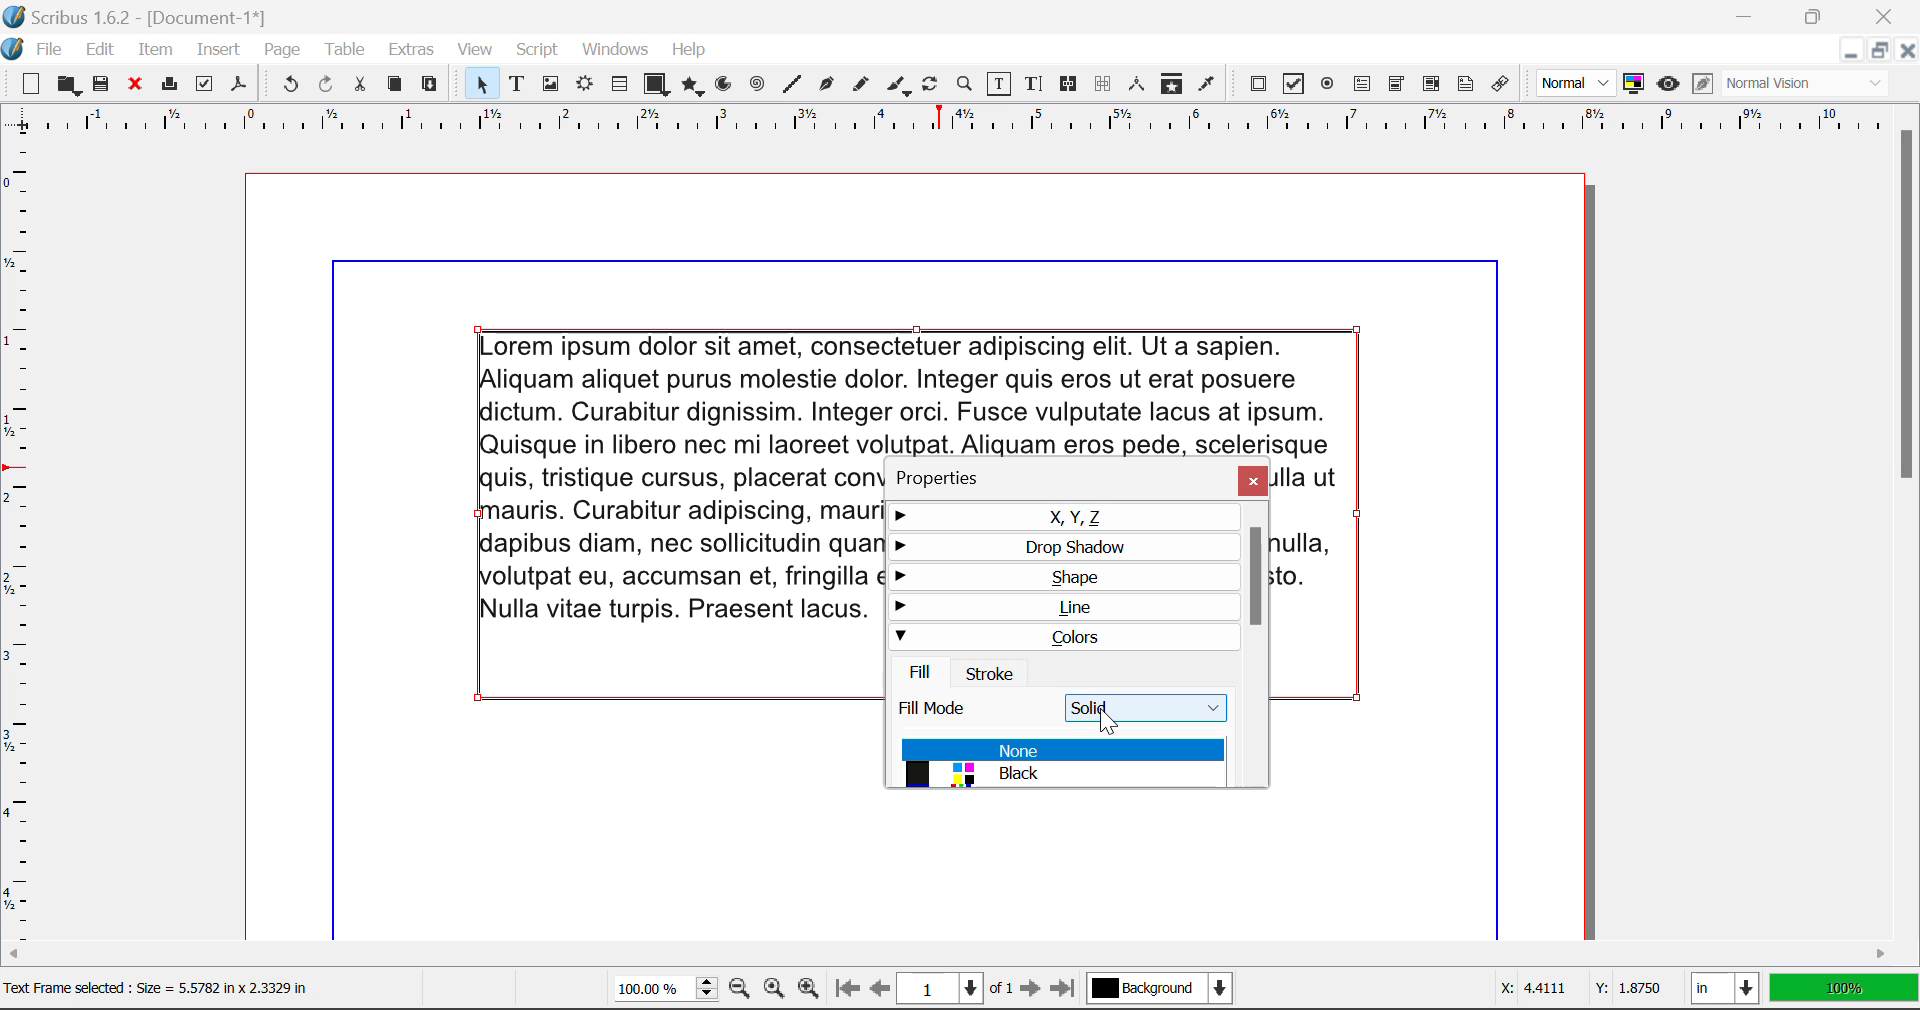  Describe the element at coordinates (1327, 87) in the screenshot. I see `PDF Radio Button` at that location.